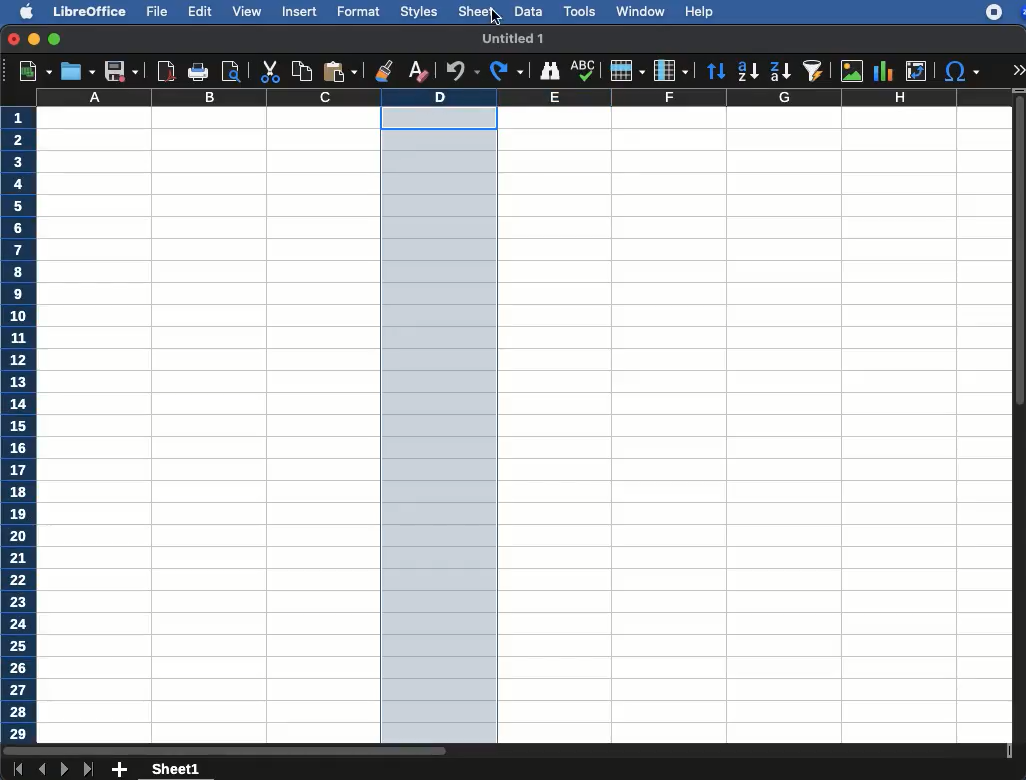 This screenshot has width=1026, height=780. What do you see at coordinates (1018, 69) in the screenshot?
I see `expand` at bounding box center [1018, 69].